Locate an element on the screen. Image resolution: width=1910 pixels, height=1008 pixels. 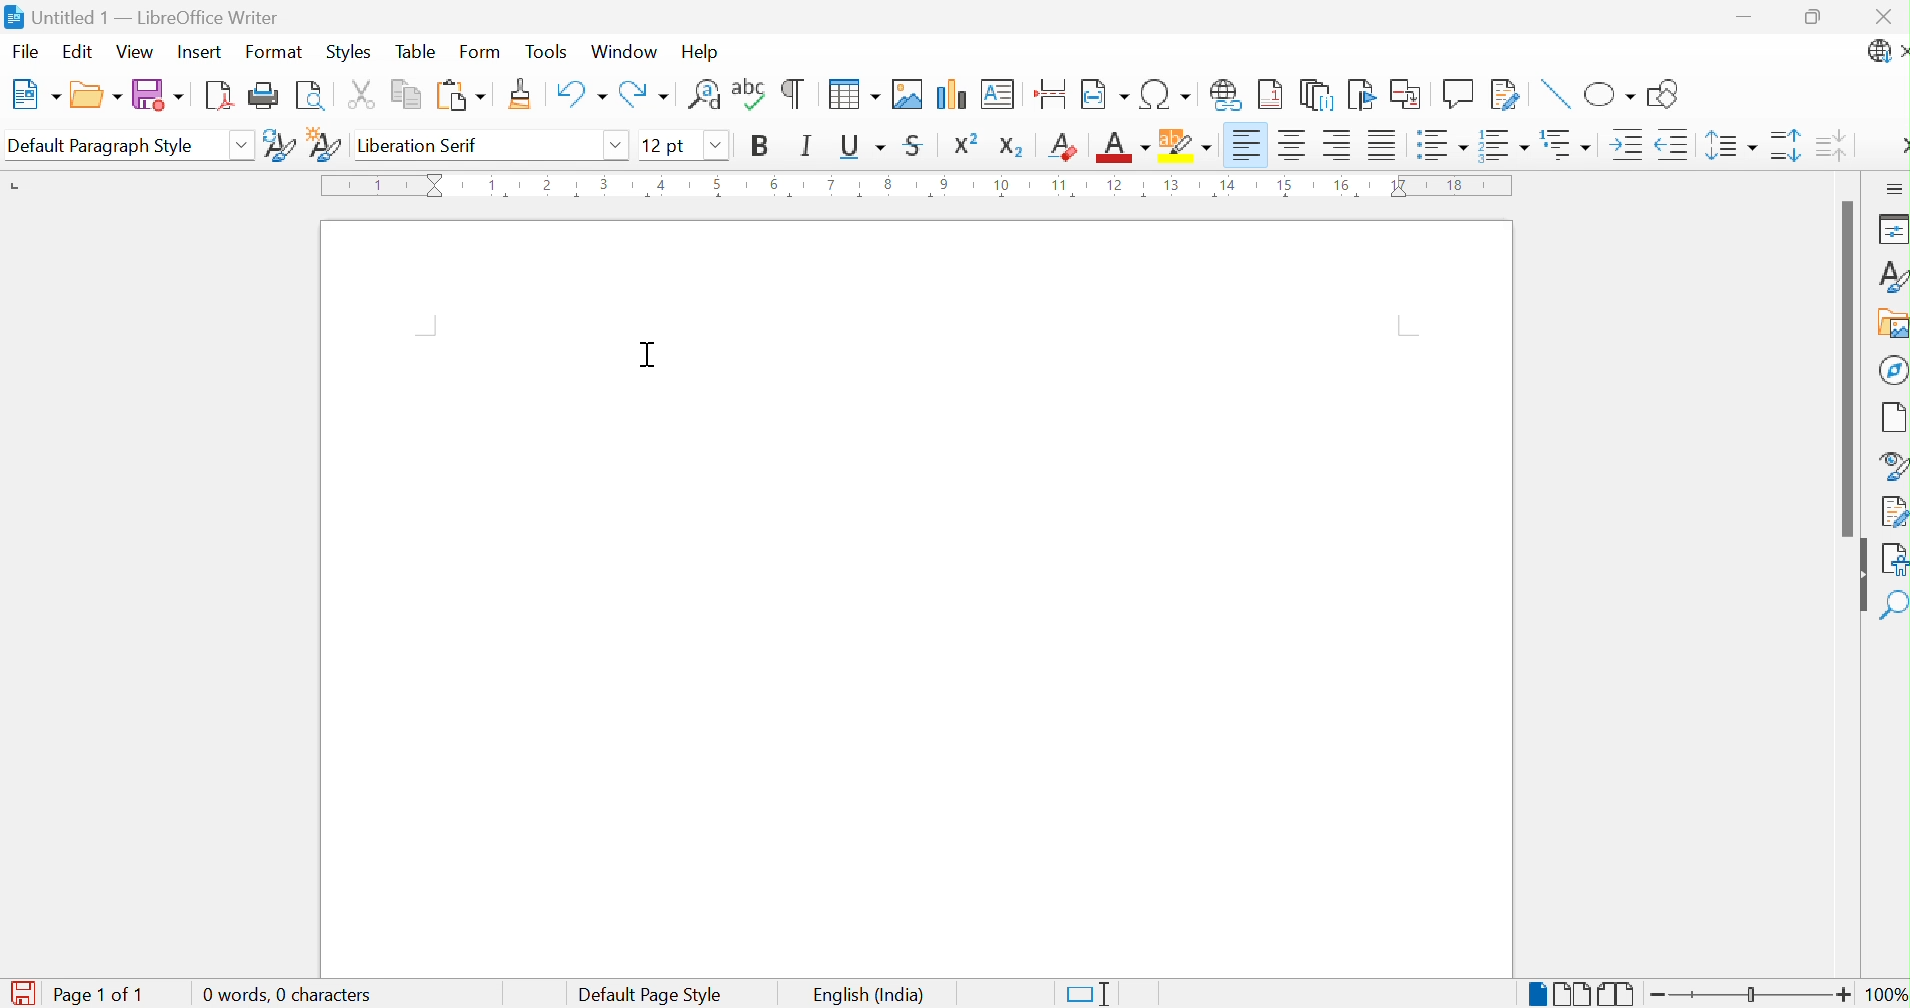
Single-page View is located at coordinates (1531, 991).